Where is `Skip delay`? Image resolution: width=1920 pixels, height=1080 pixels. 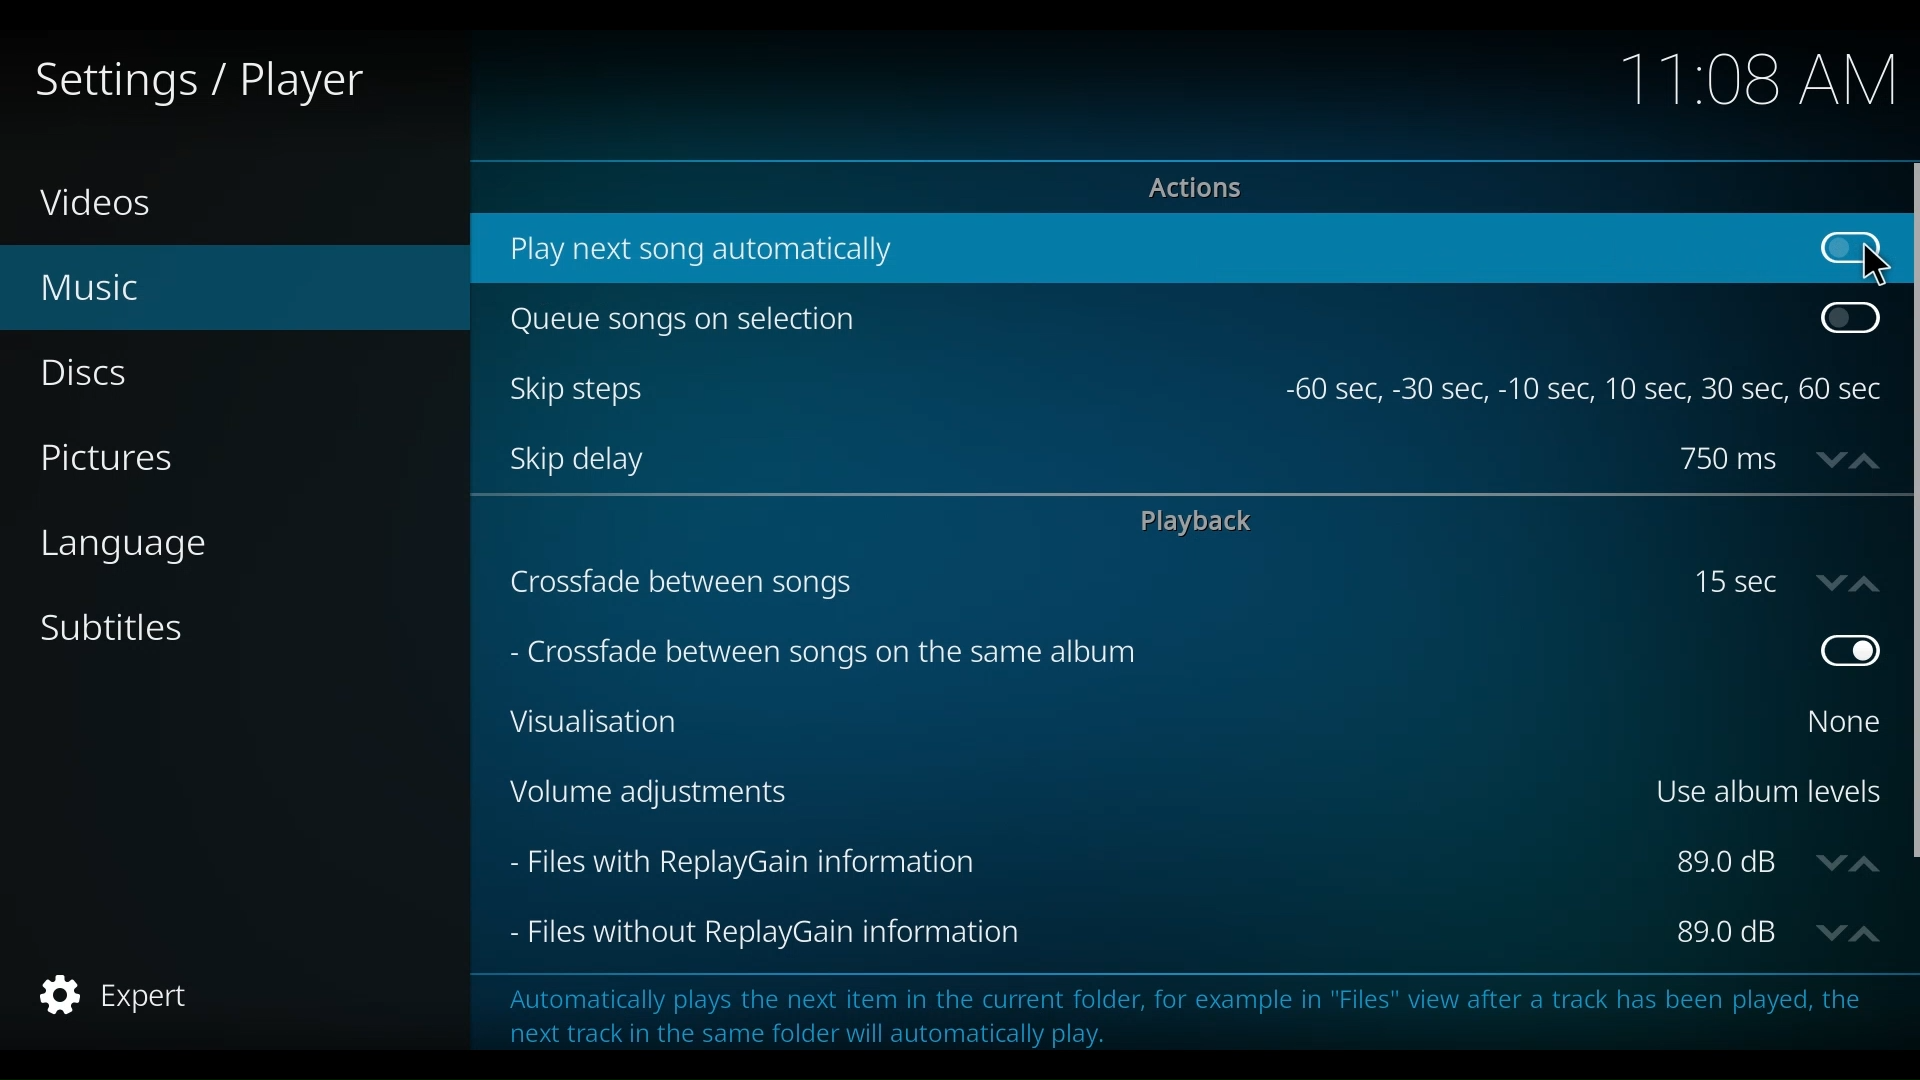
Skip delay is located at coordinates (1076, 459).